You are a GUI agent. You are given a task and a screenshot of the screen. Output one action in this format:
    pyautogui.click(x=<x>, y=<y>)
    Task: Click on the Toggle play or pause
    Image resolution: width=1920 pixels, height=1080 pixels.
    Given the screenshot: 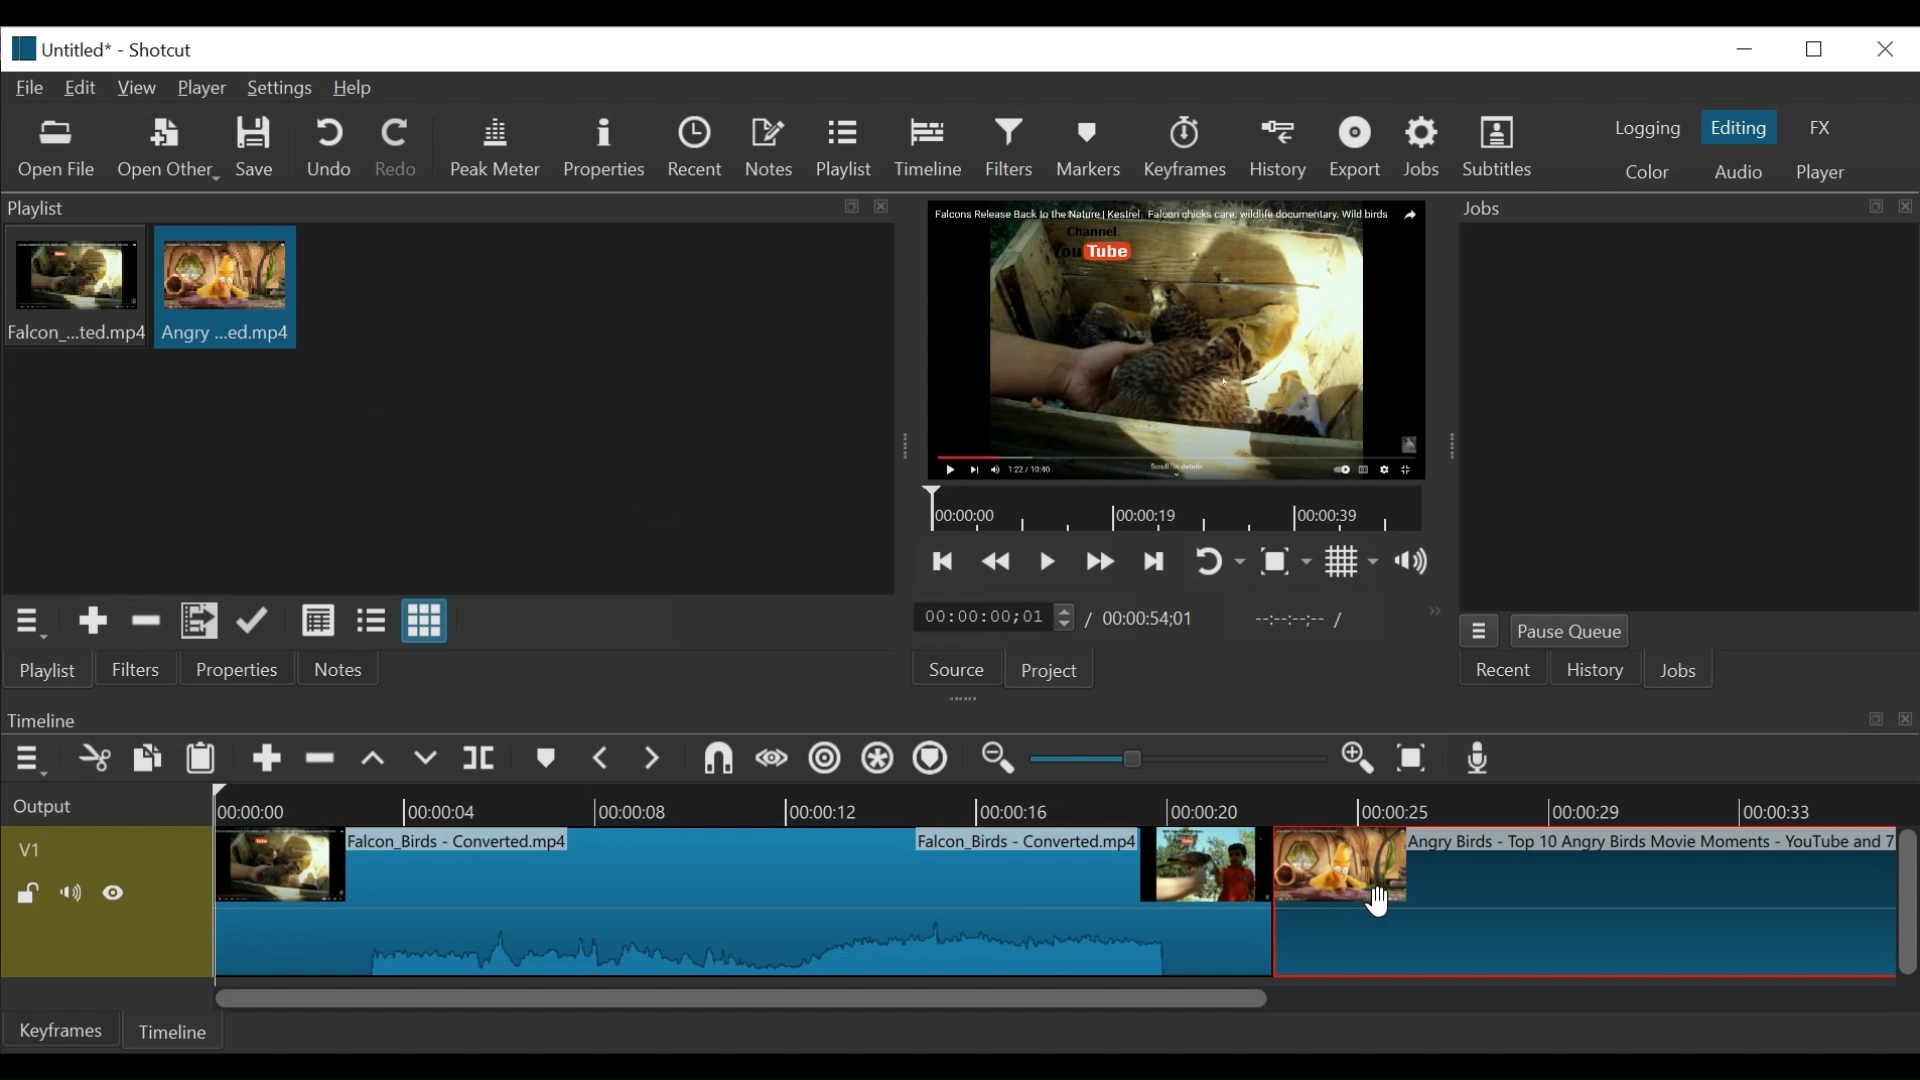 What is the action you would take?
    pyautogui.click(x=1049, y=561)
    